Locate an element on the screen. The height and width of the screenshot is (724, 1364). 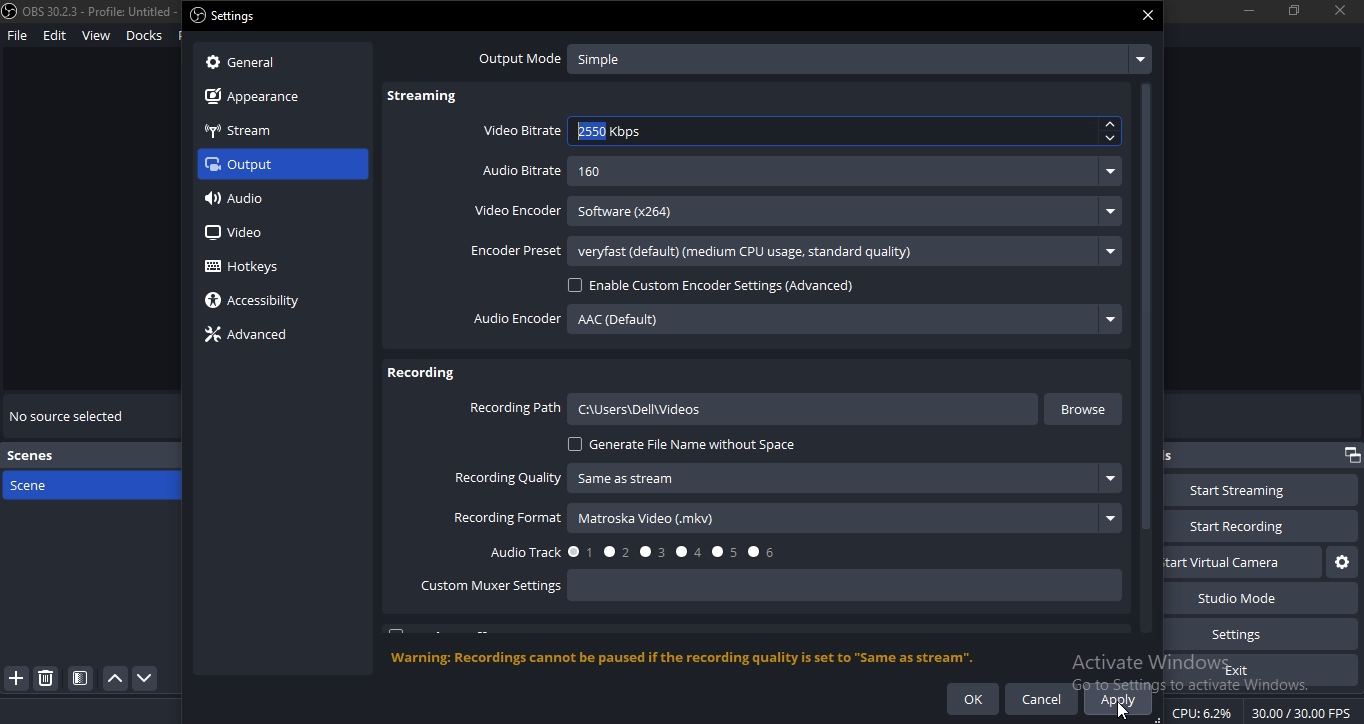
 160 is located at coordinates (845, 173).